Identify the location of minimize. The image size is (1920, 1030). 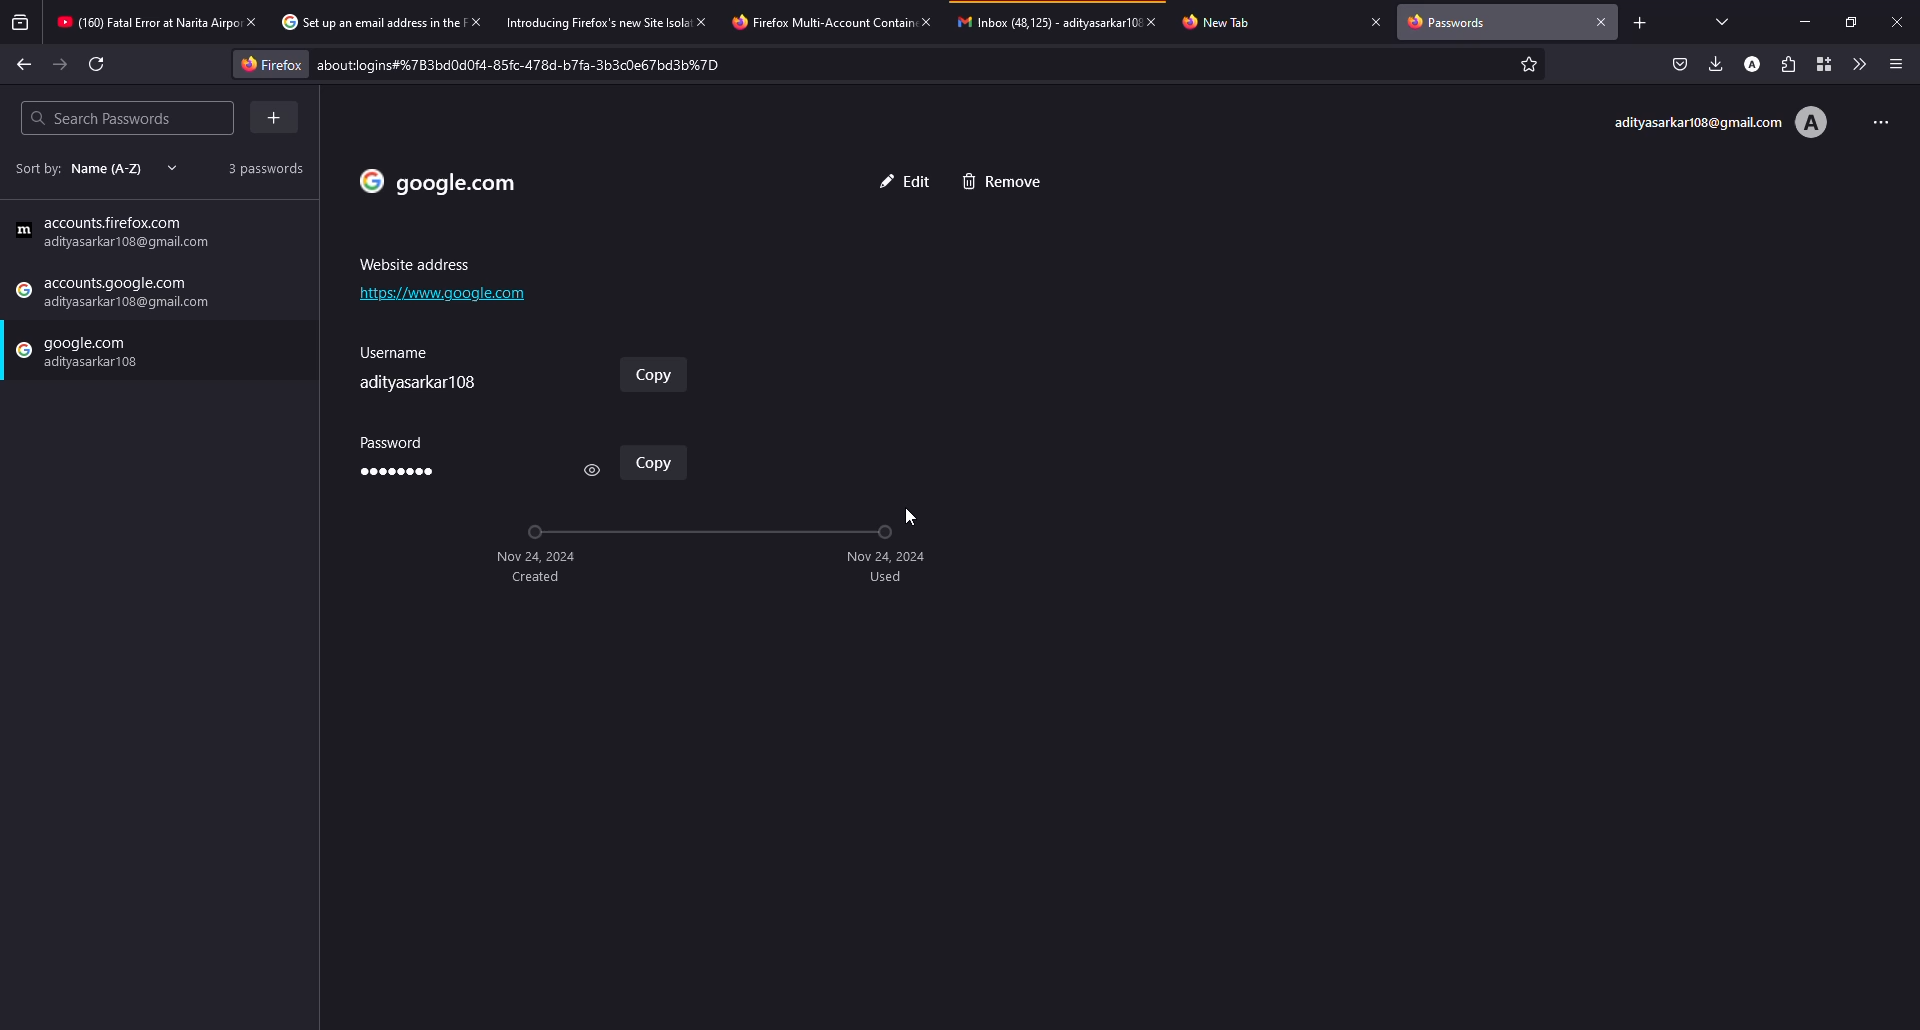
(1808, 22).